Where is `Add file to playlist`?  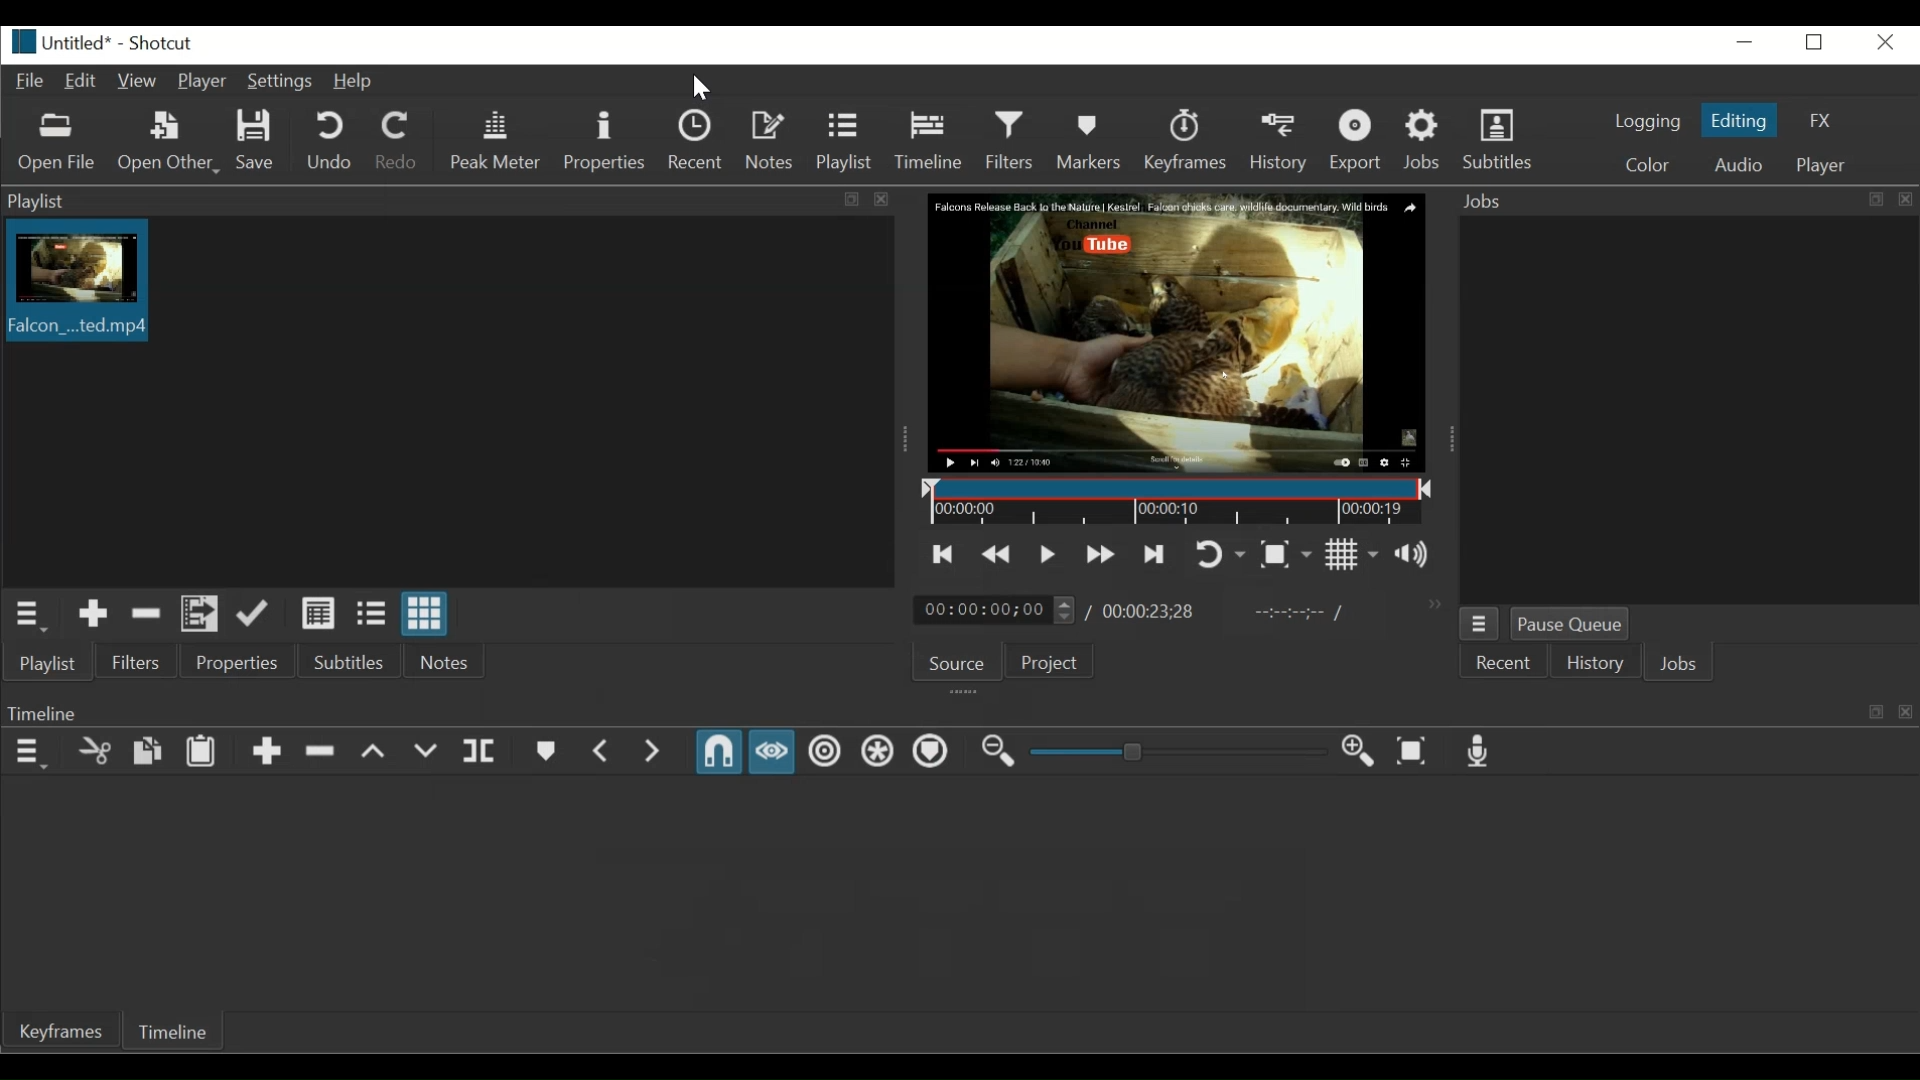
Add file to playlist is located at coordinates (197, 614).